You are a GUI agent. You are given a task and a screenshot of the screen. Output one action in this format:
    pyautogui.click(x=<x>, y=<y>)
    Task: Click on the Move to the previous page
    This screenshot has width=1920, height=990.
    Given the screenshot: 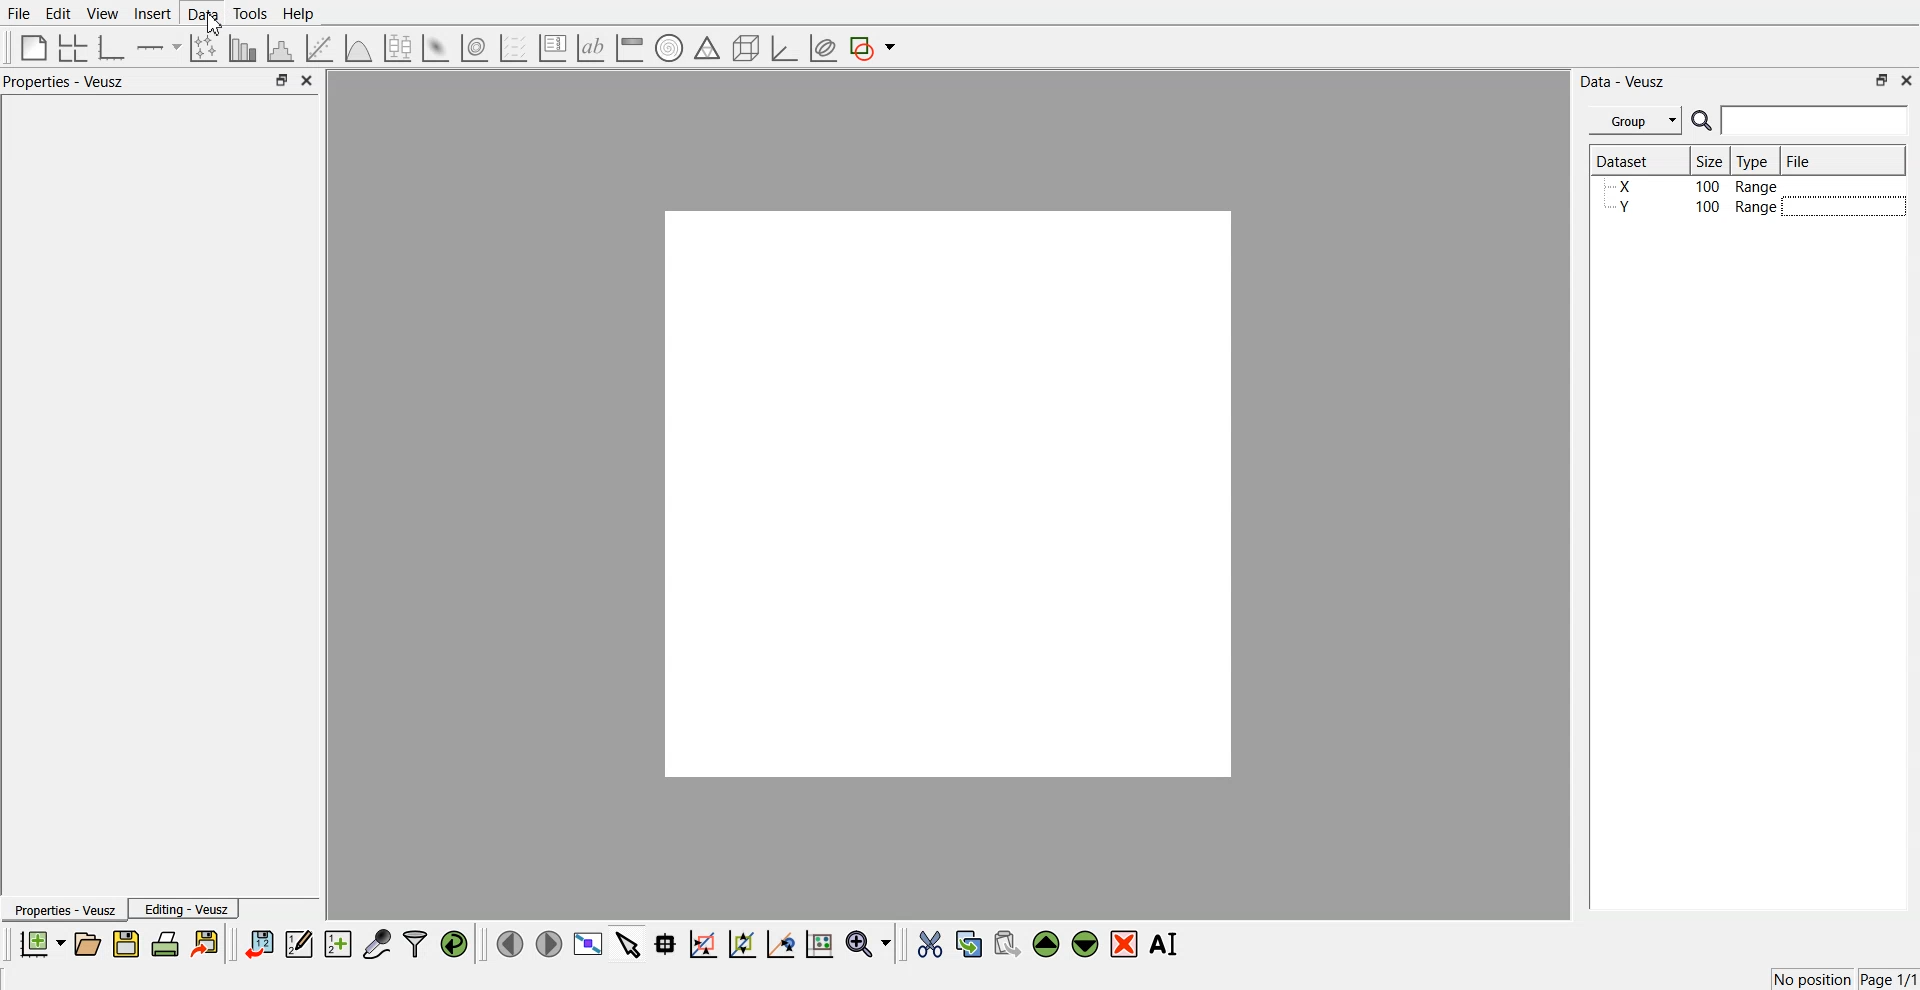 What is the action you would take?
    pyautogui.click(x=510, y=943)
    